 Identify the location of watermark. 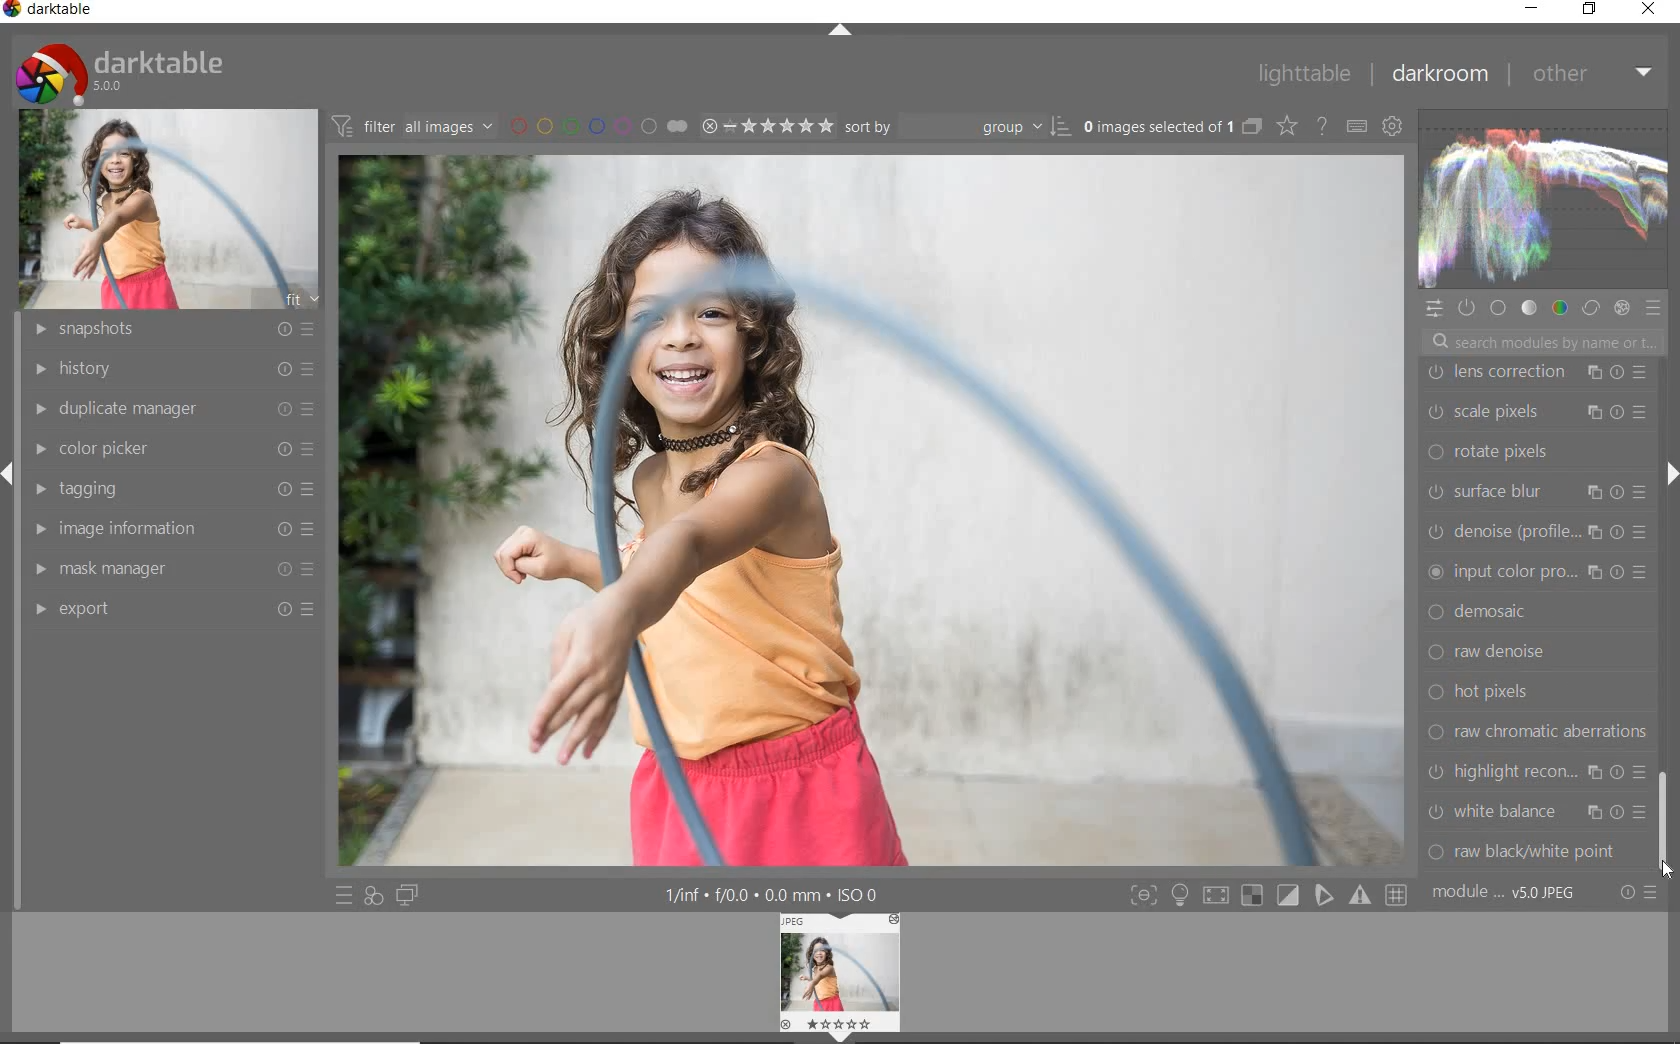
(1538, 377).